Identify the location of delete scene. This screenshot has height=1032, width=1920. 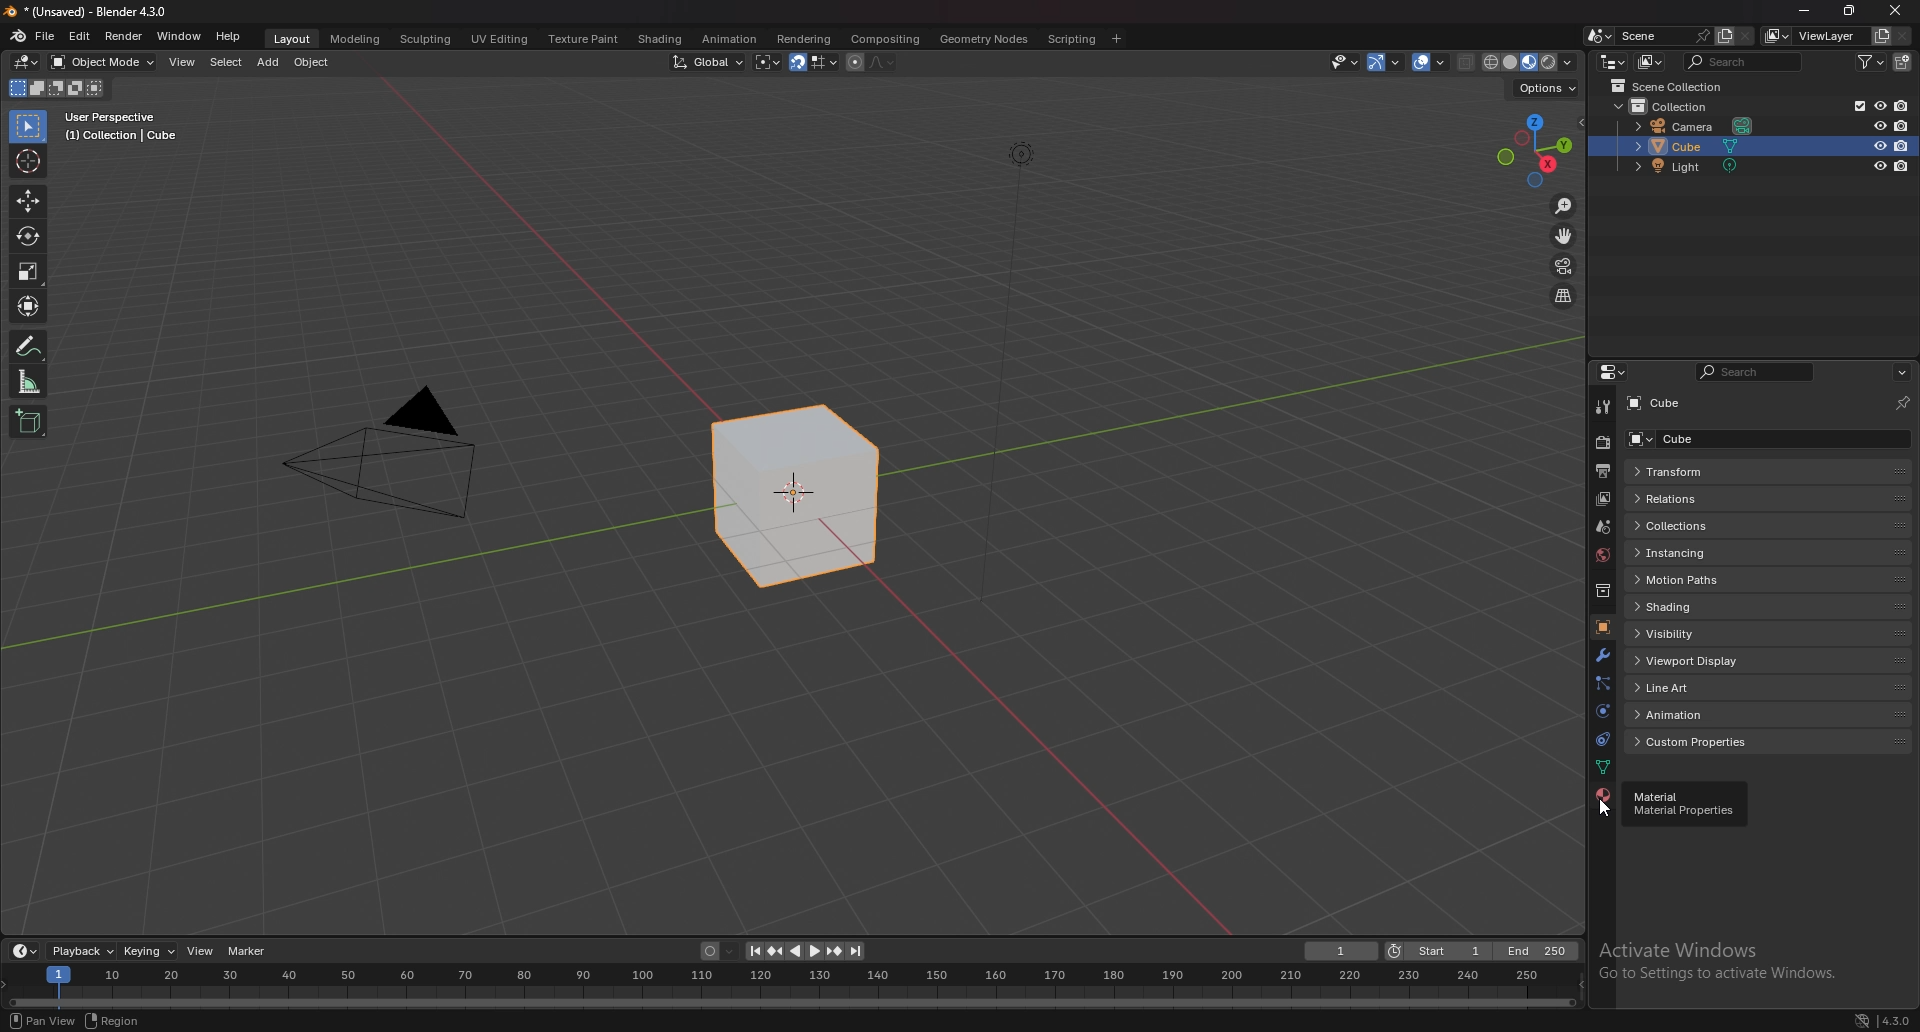
(1746, 37).